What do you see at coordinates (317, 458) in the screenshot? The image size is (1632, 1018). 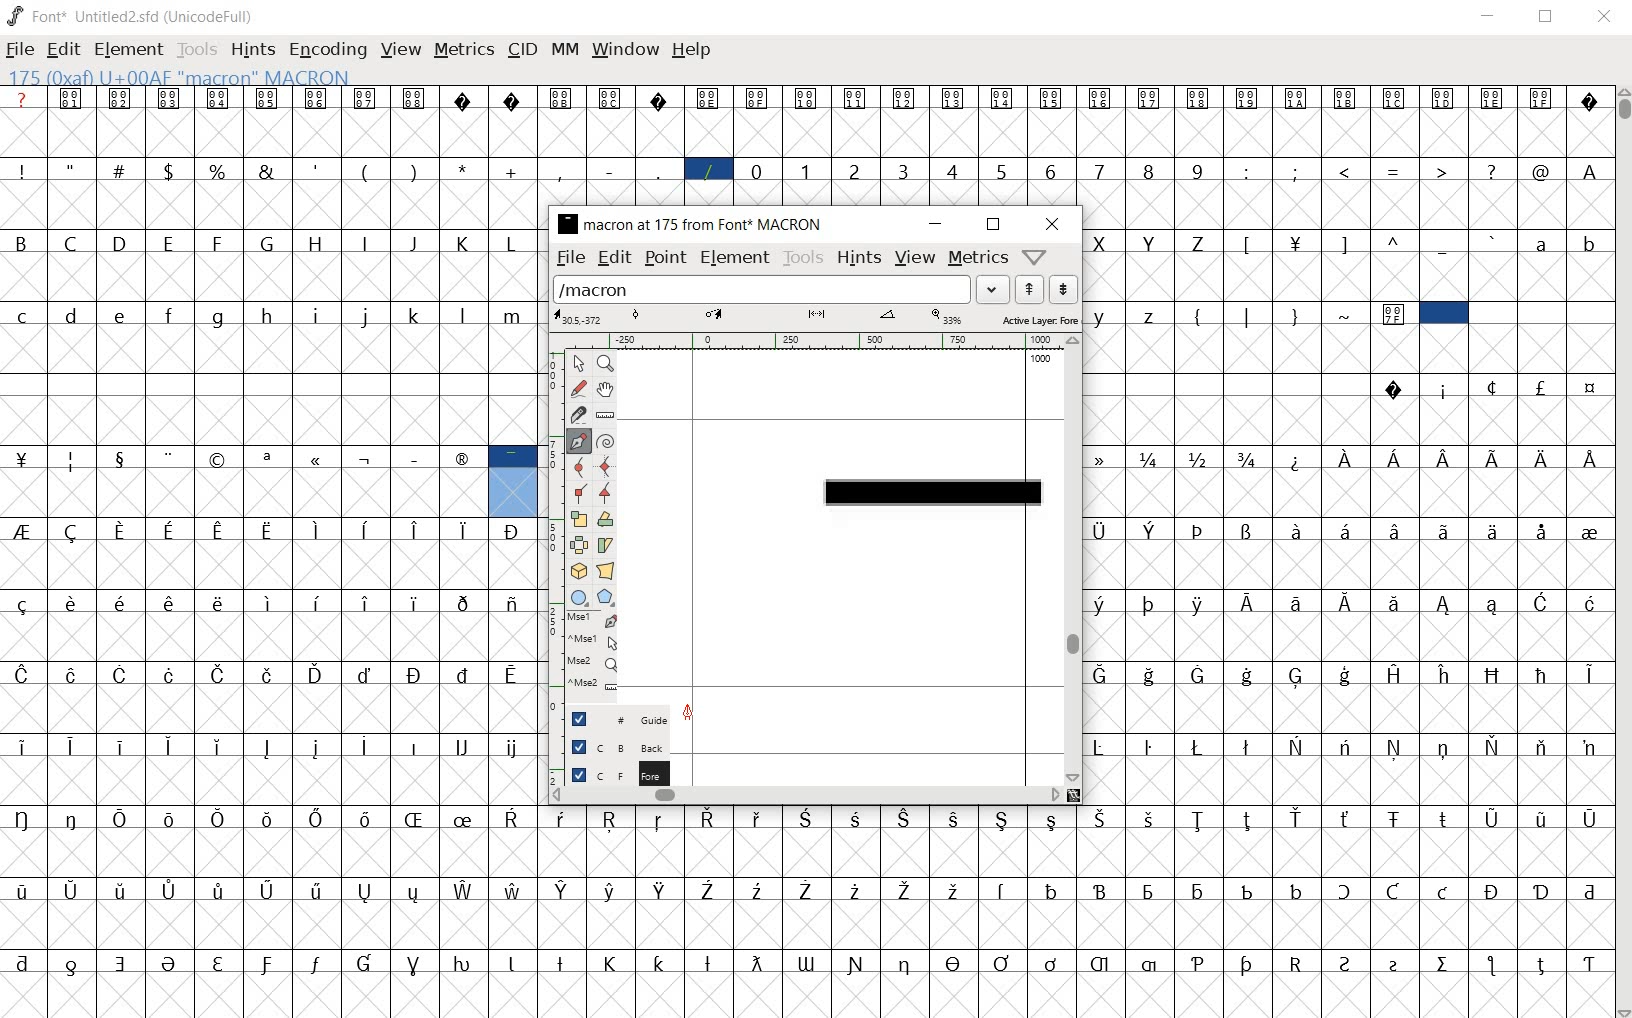 I see `Symbol` at bounding box center [317, 458].